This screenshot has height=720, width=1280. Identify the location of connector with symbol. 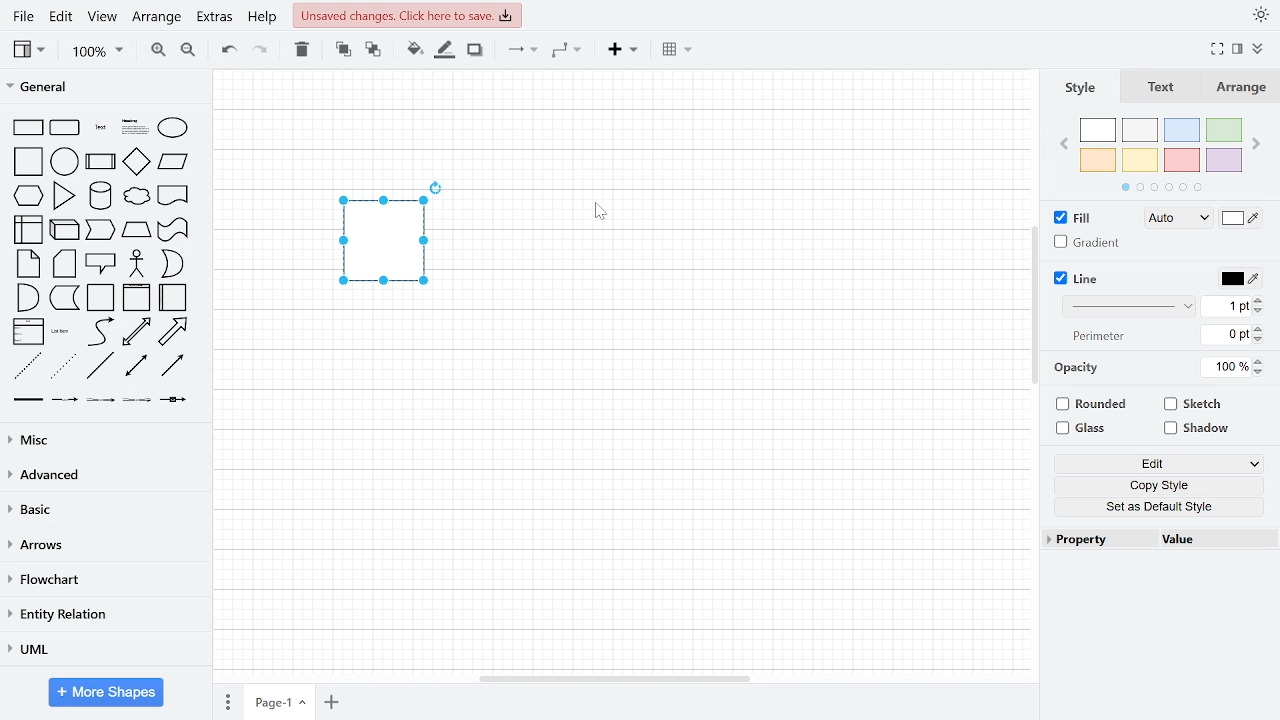
(171, 402).